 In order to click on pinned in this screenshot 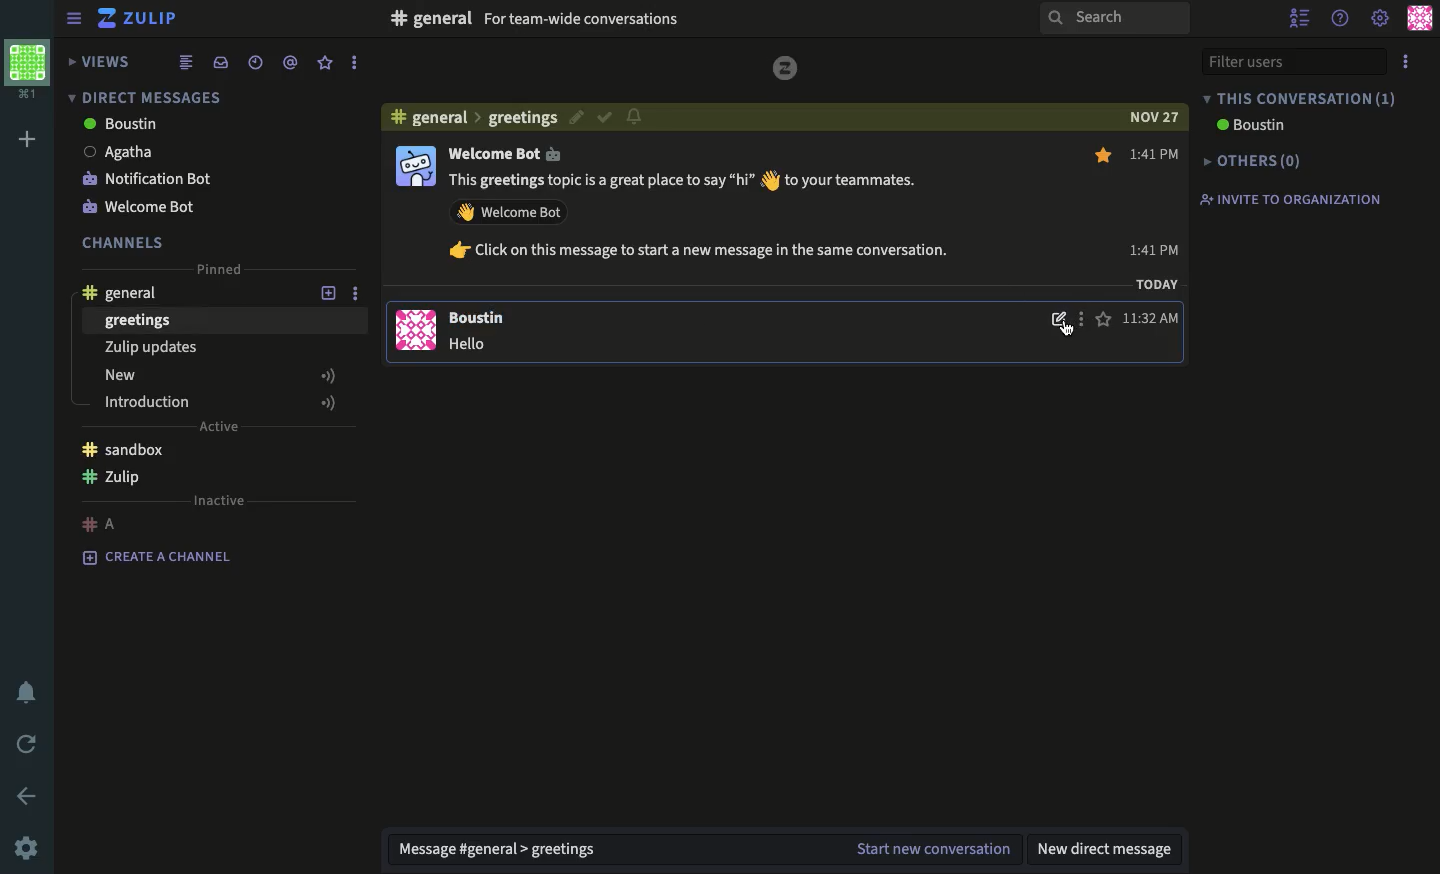, I will do `click(221, 270)`.